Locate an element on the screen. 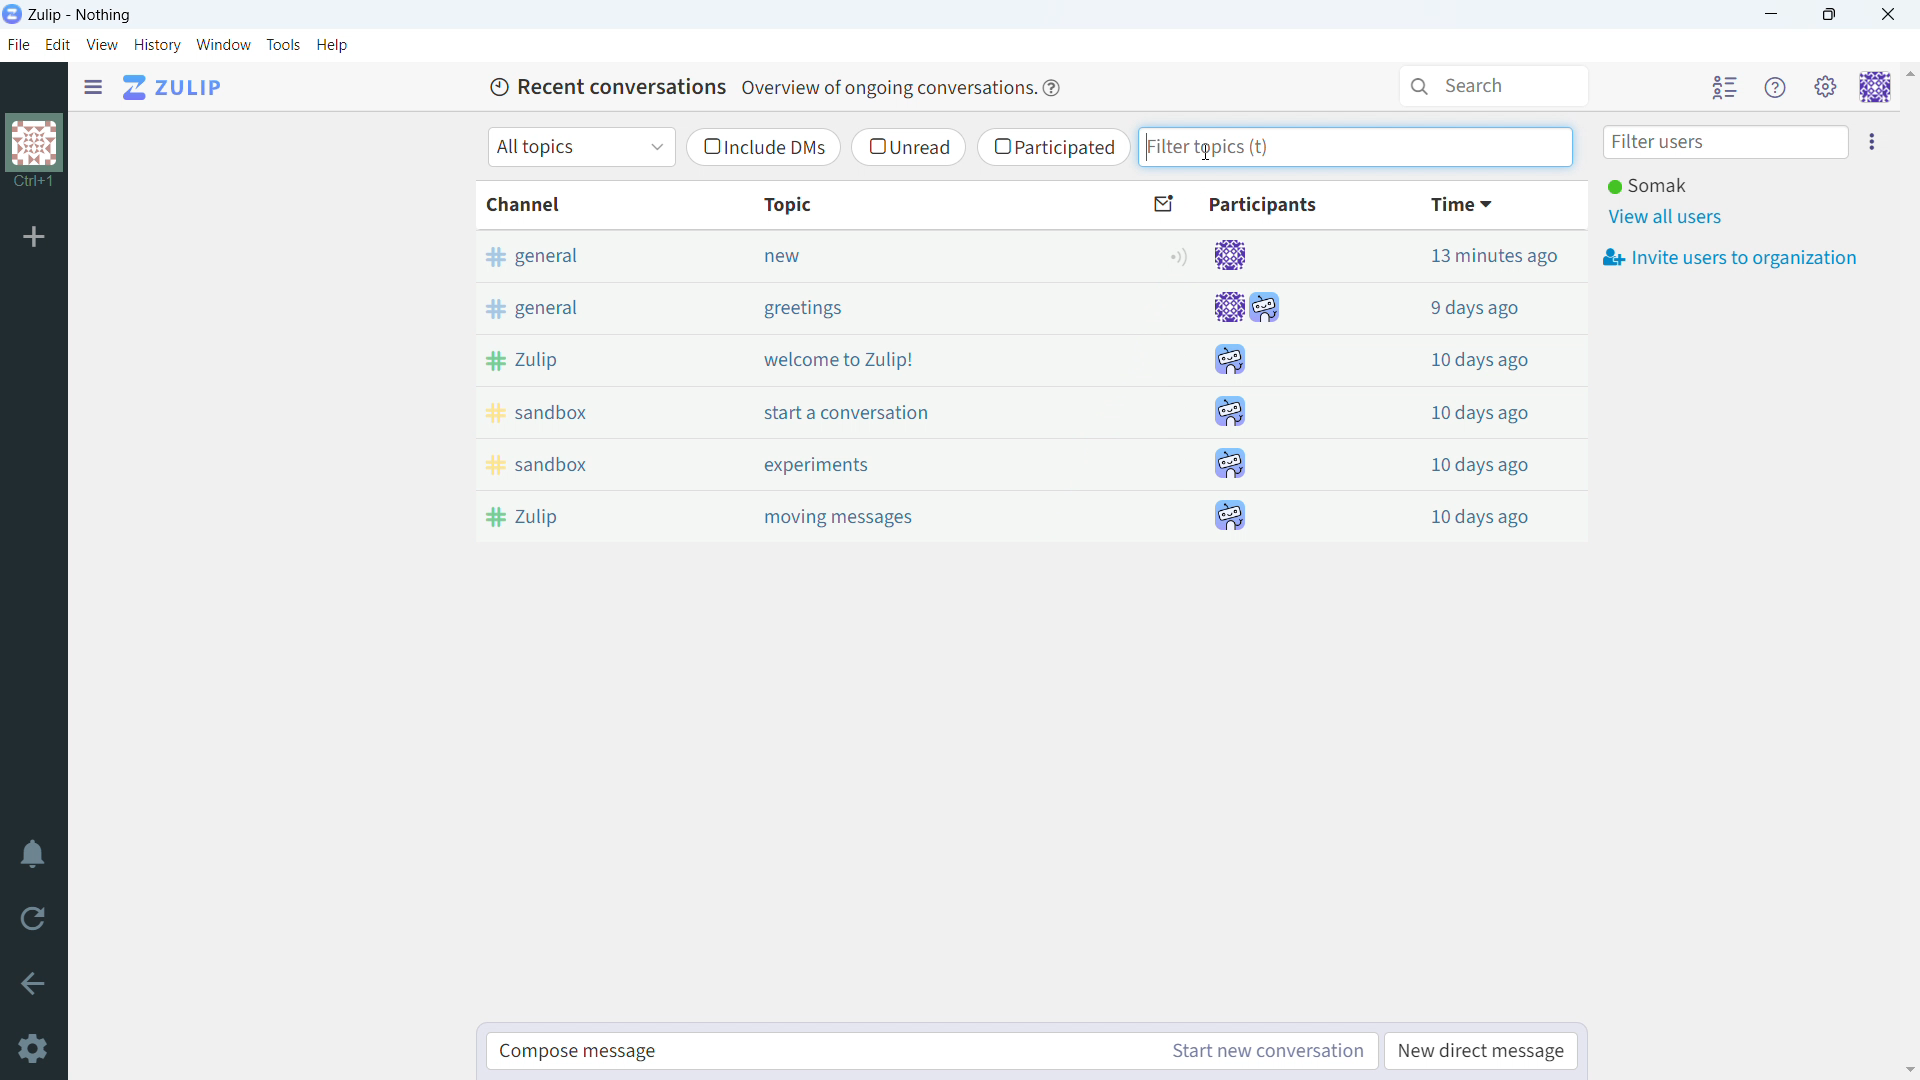 This screenshot has height=1080, width=1920. add organization is located at coordinates (32, 237).